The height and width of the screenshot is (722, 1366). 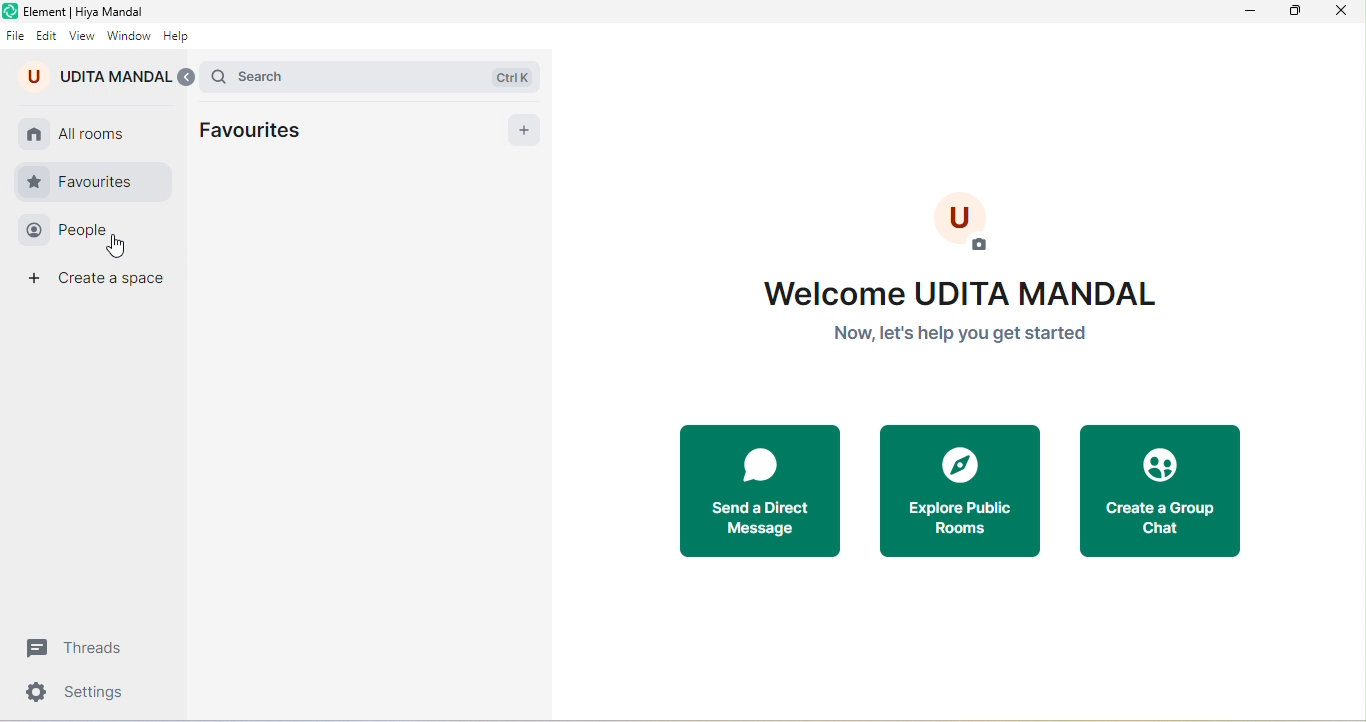 What do you see at coordinates (1252, 11) in the screenshot?
I see `minimize` at bounding box center [1252, 11].